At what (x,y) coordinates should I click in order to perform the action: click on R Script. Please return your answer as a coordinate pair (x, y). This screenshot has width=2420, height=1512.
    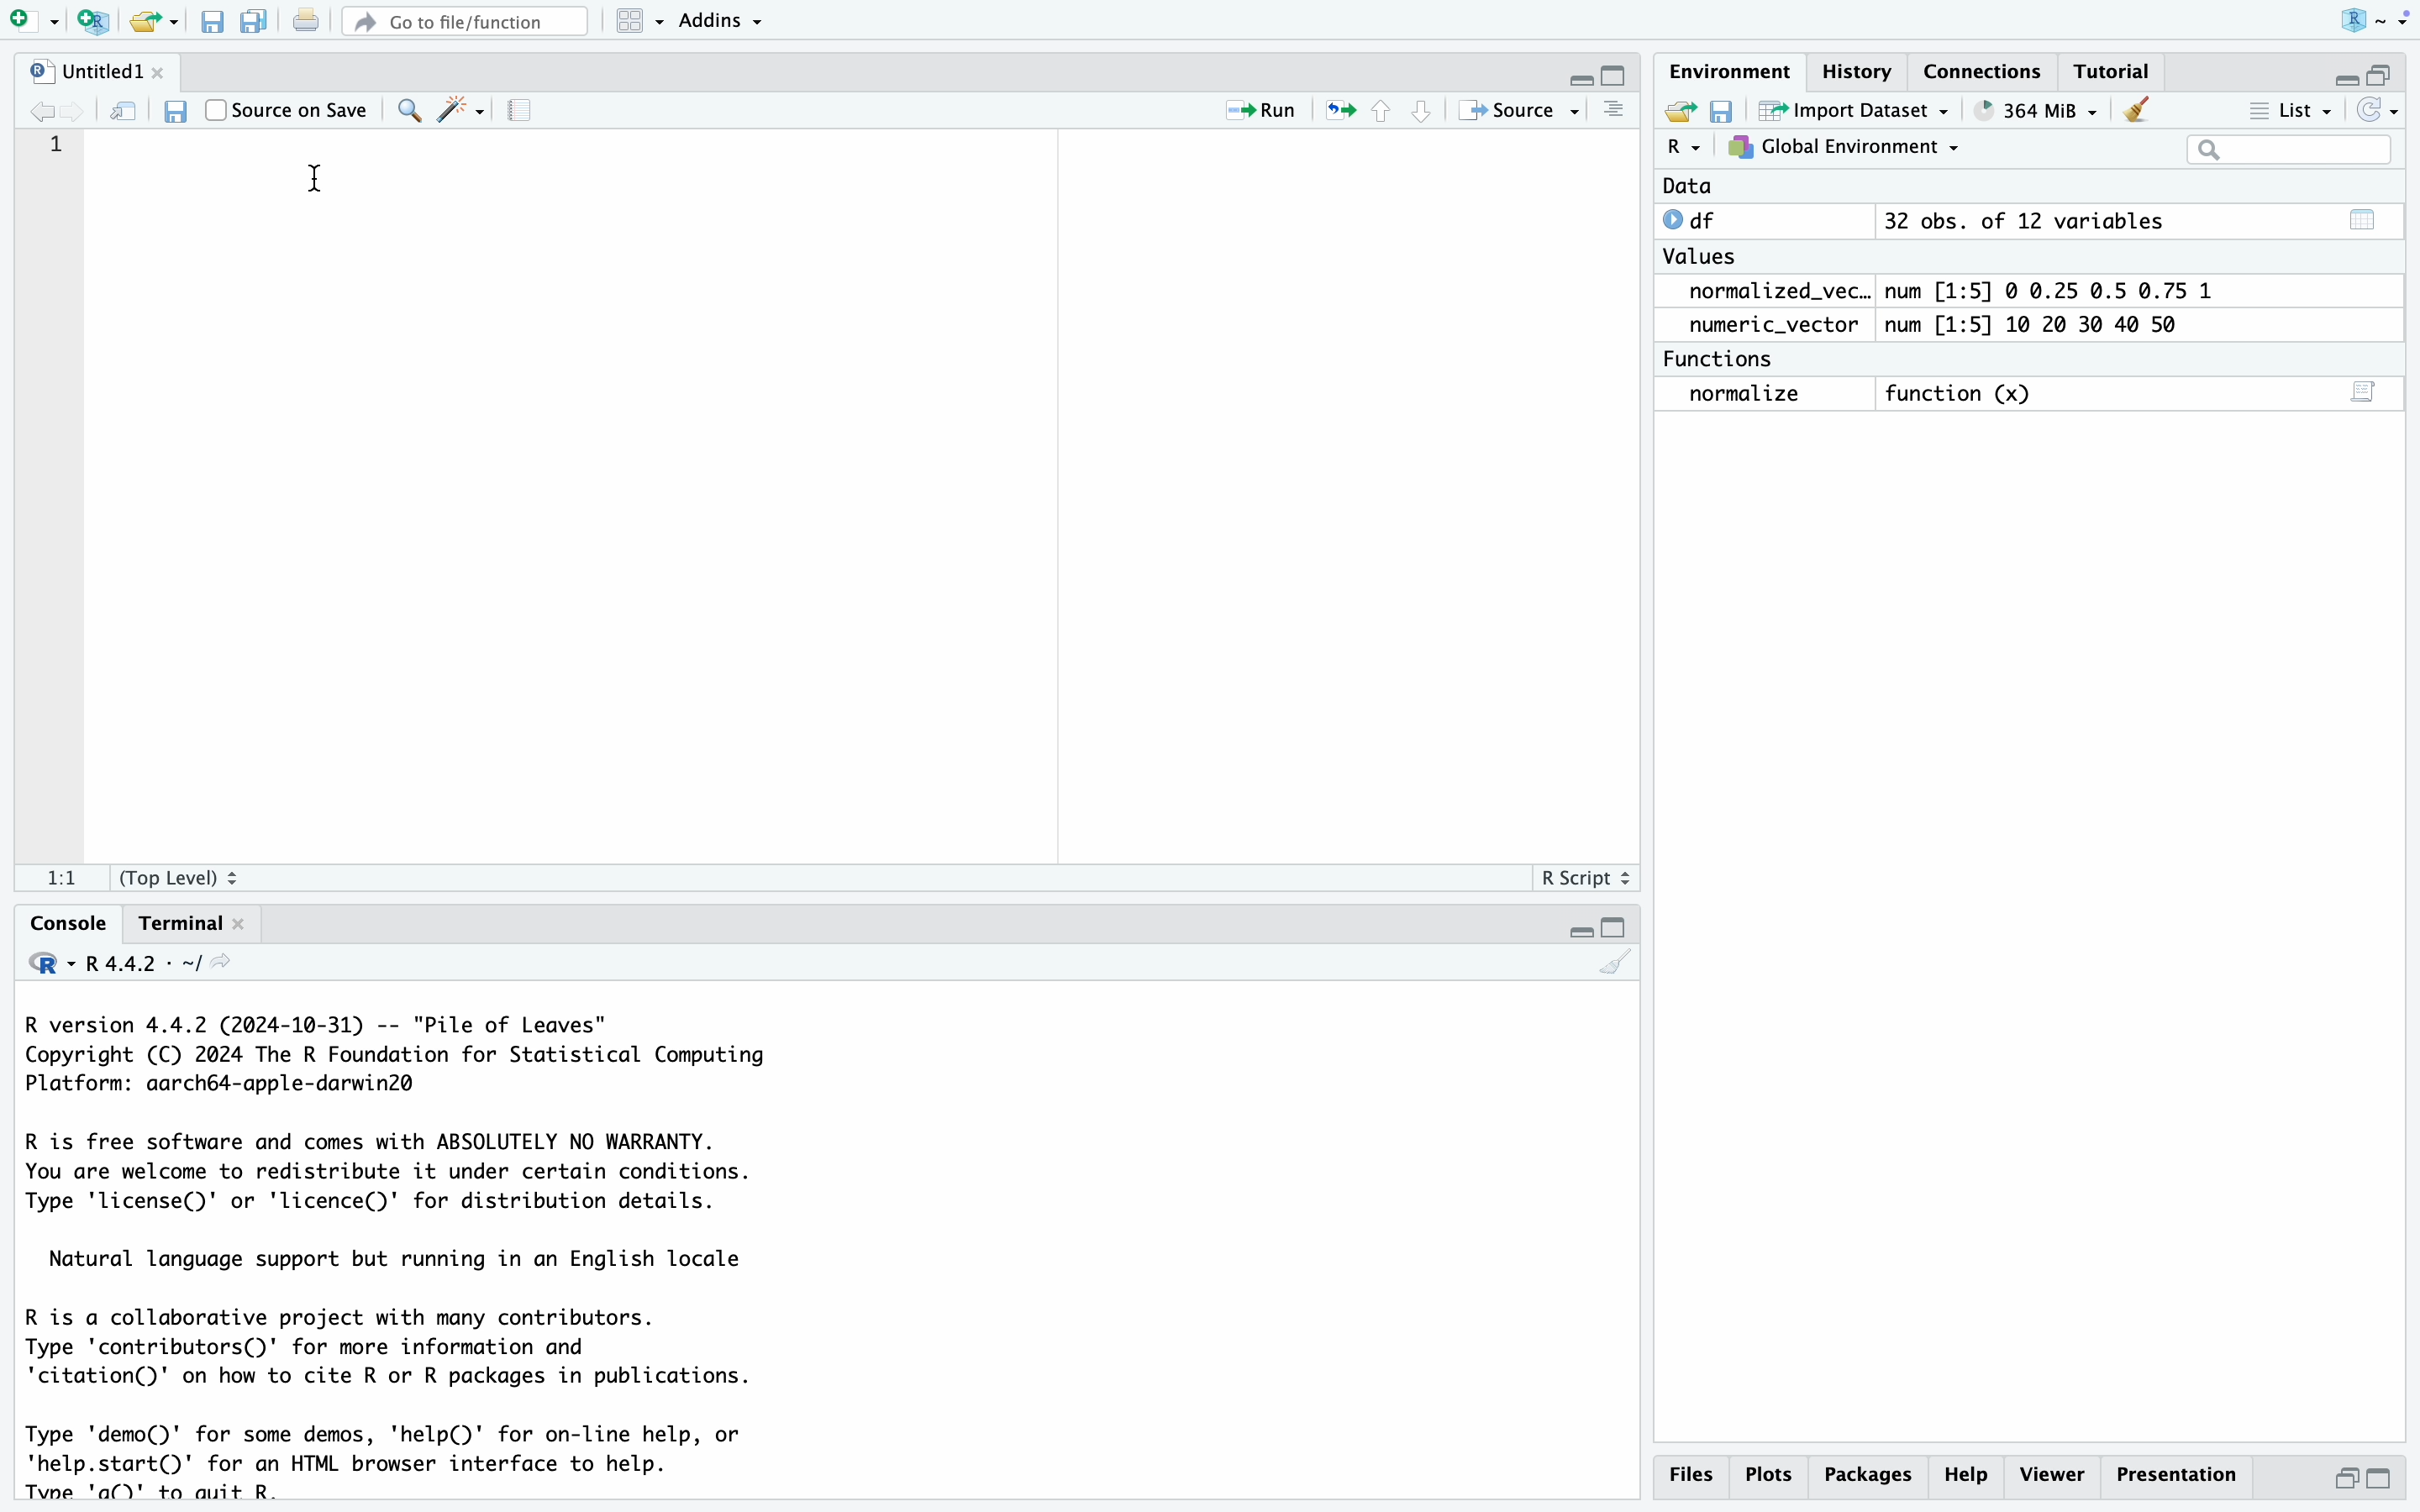
    Looking at the image, I should click on (1585, 876).